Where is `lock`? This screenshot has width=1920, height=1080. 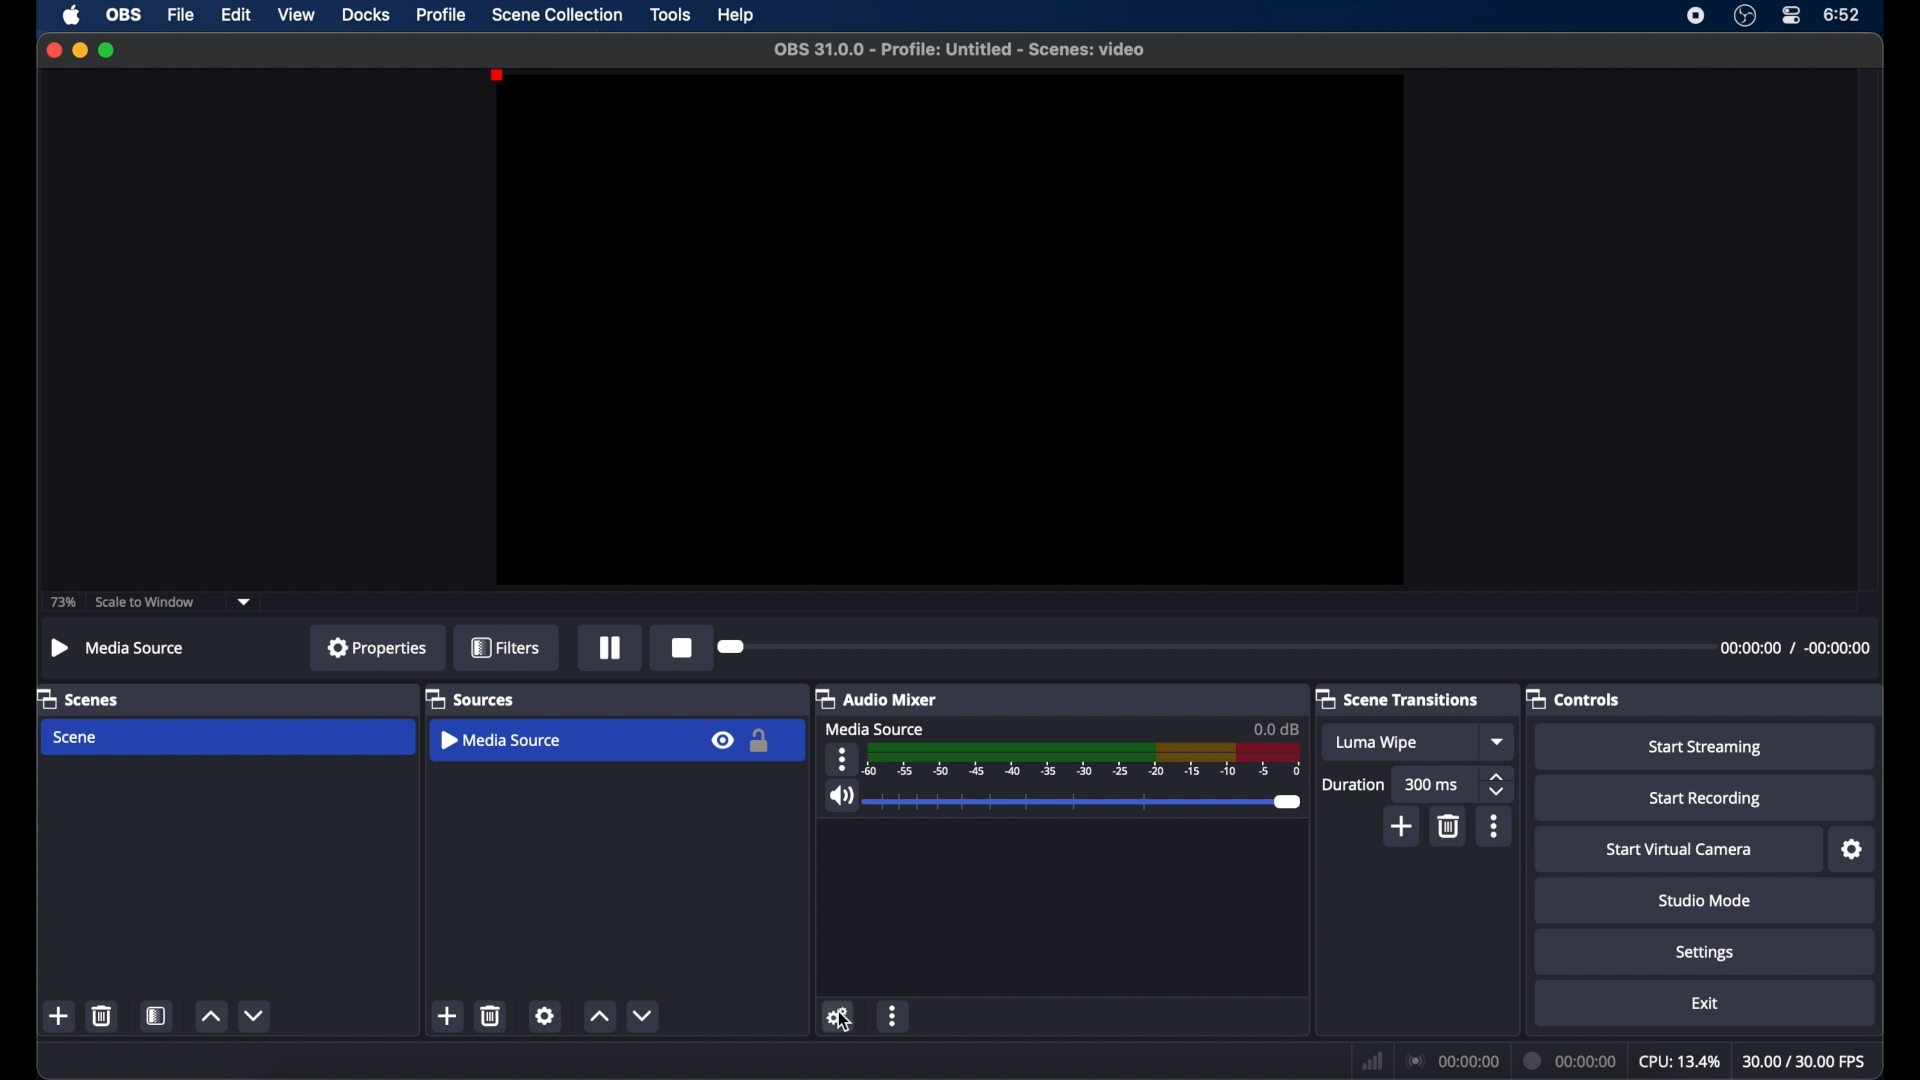 lock is located at coordinates (763, 740).